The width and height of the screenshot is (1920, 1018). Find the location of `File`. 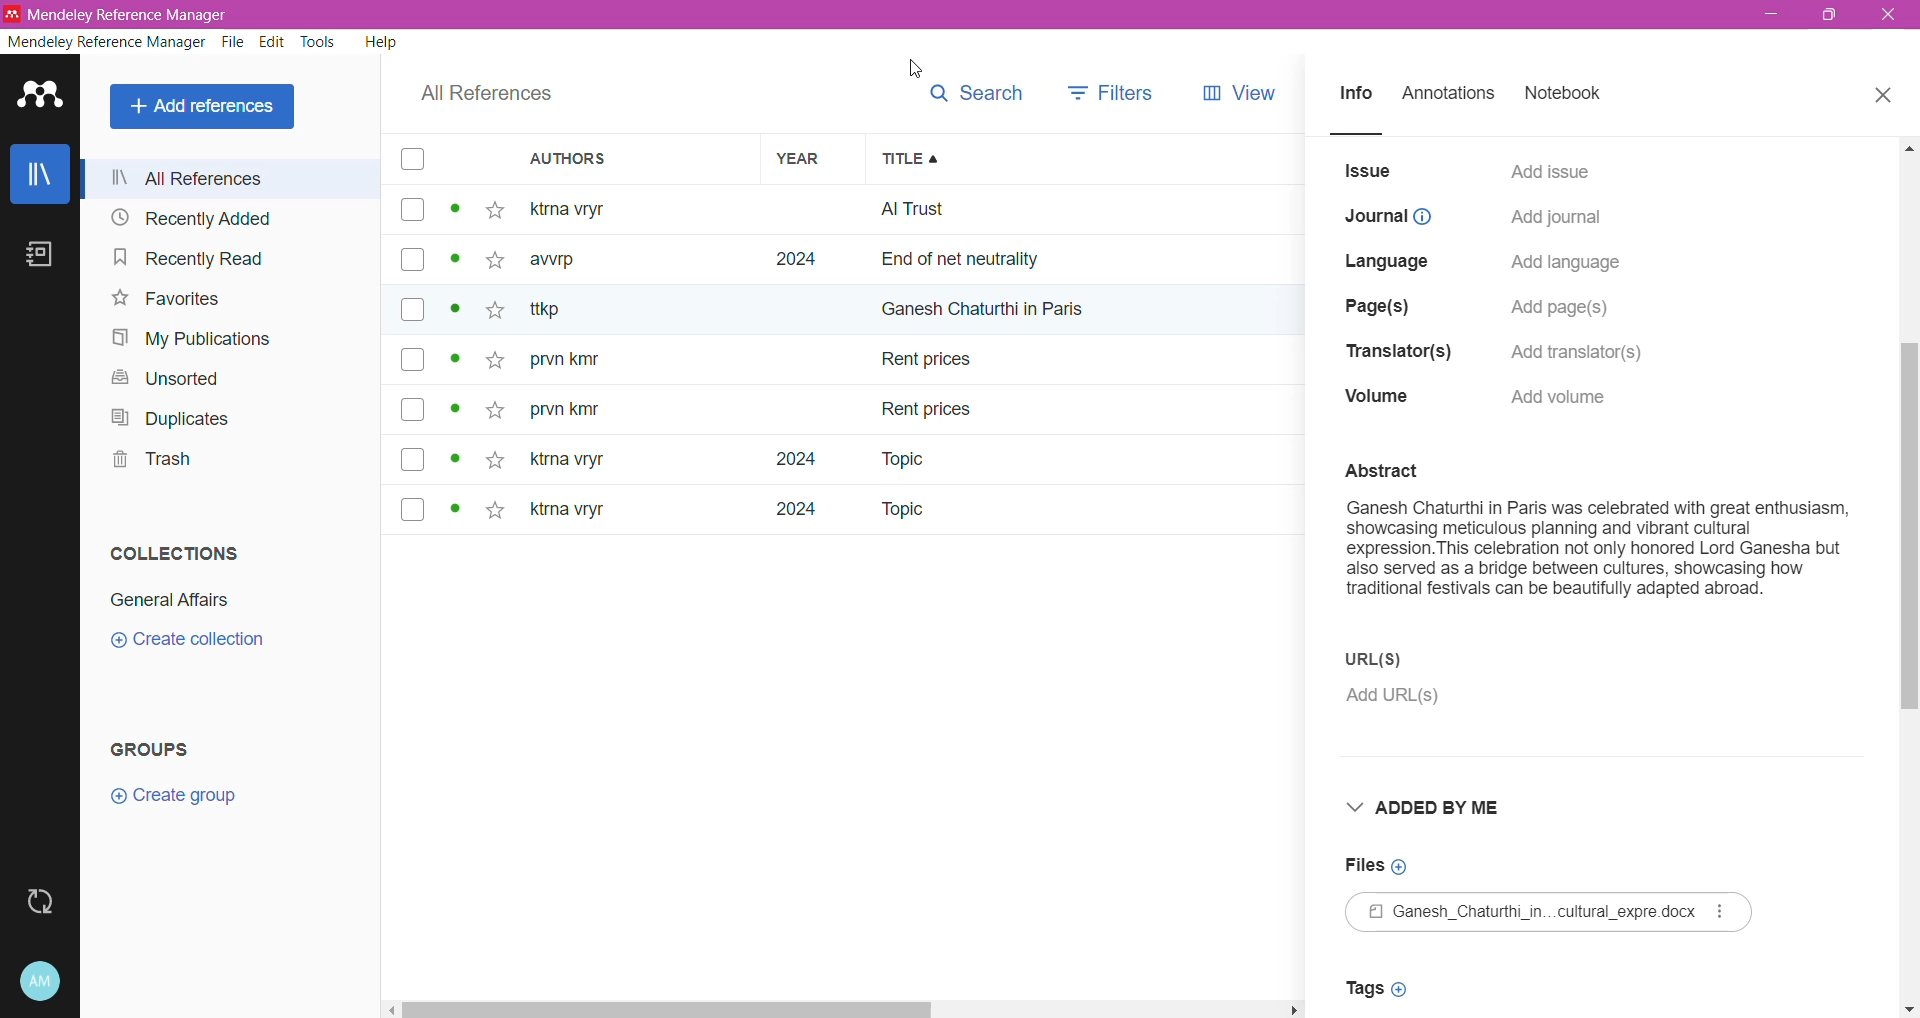

File is located at coordinates (1554, 913).